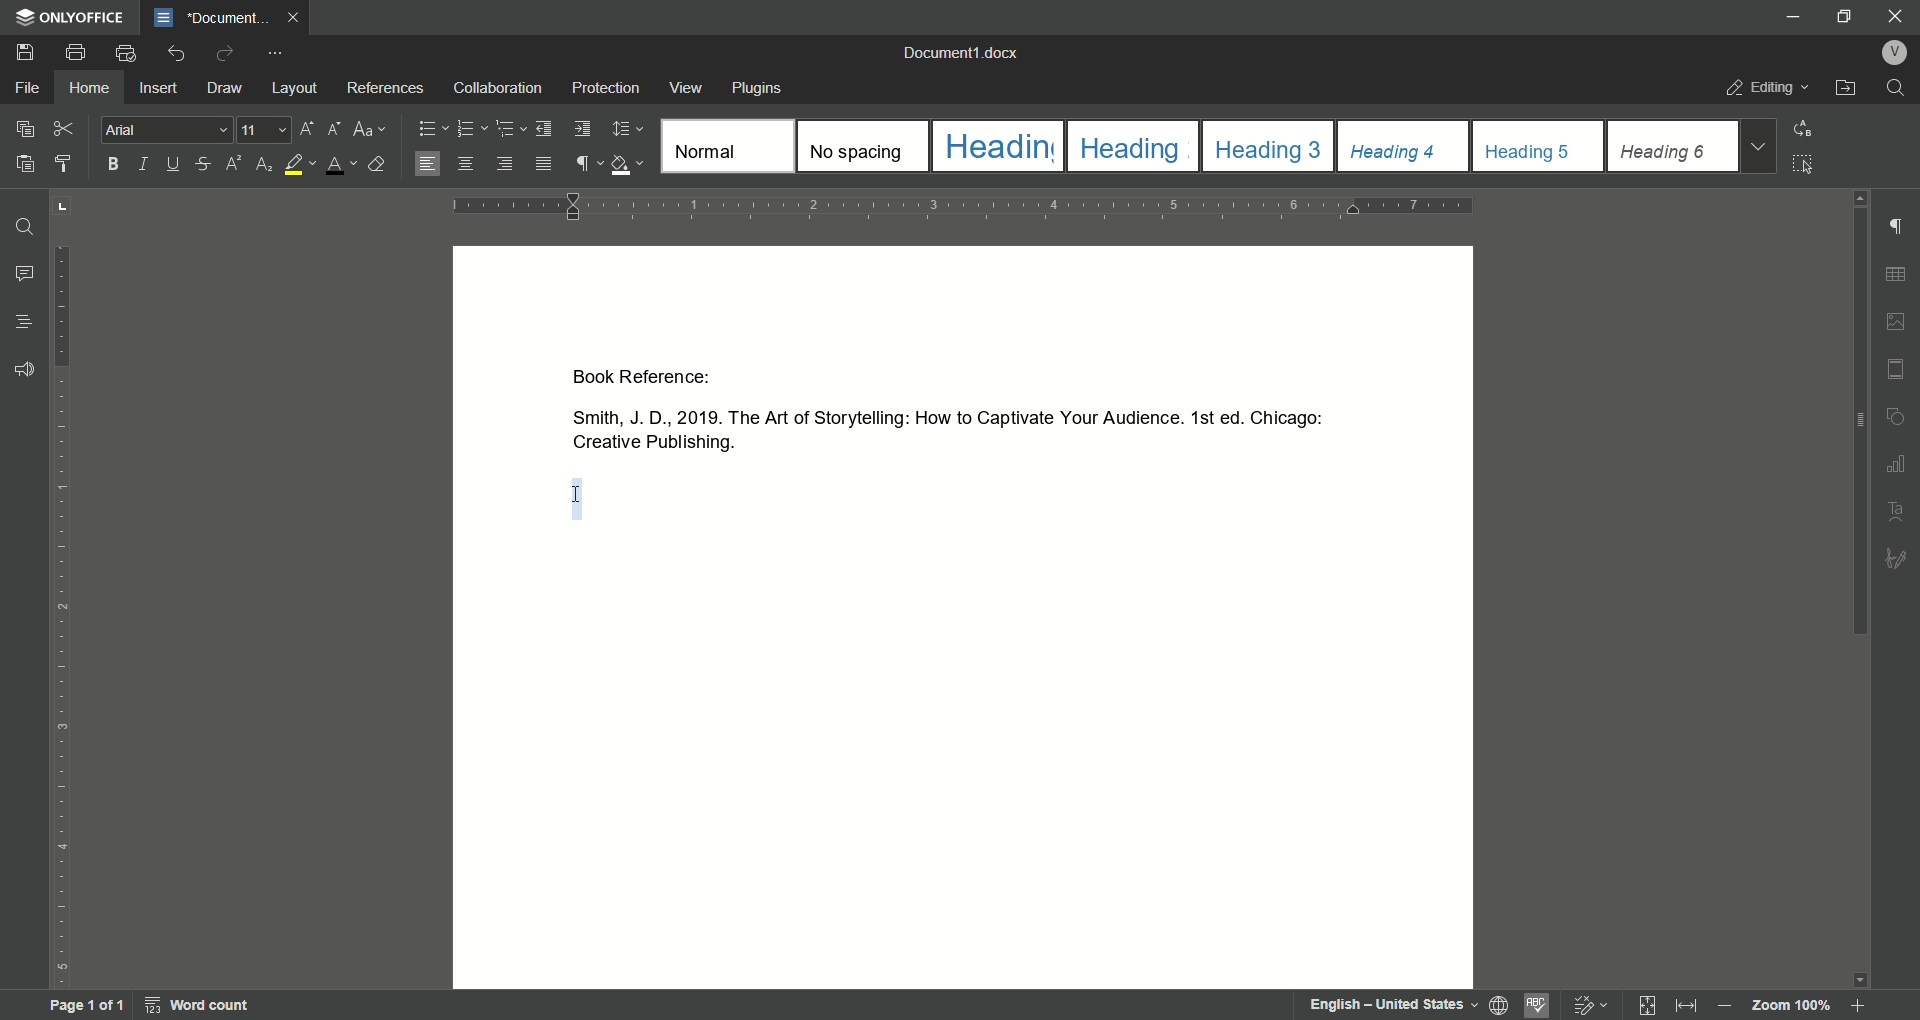 This screenshot has width=1920, height=1020. I want to click on open file, so click(1846, 87).